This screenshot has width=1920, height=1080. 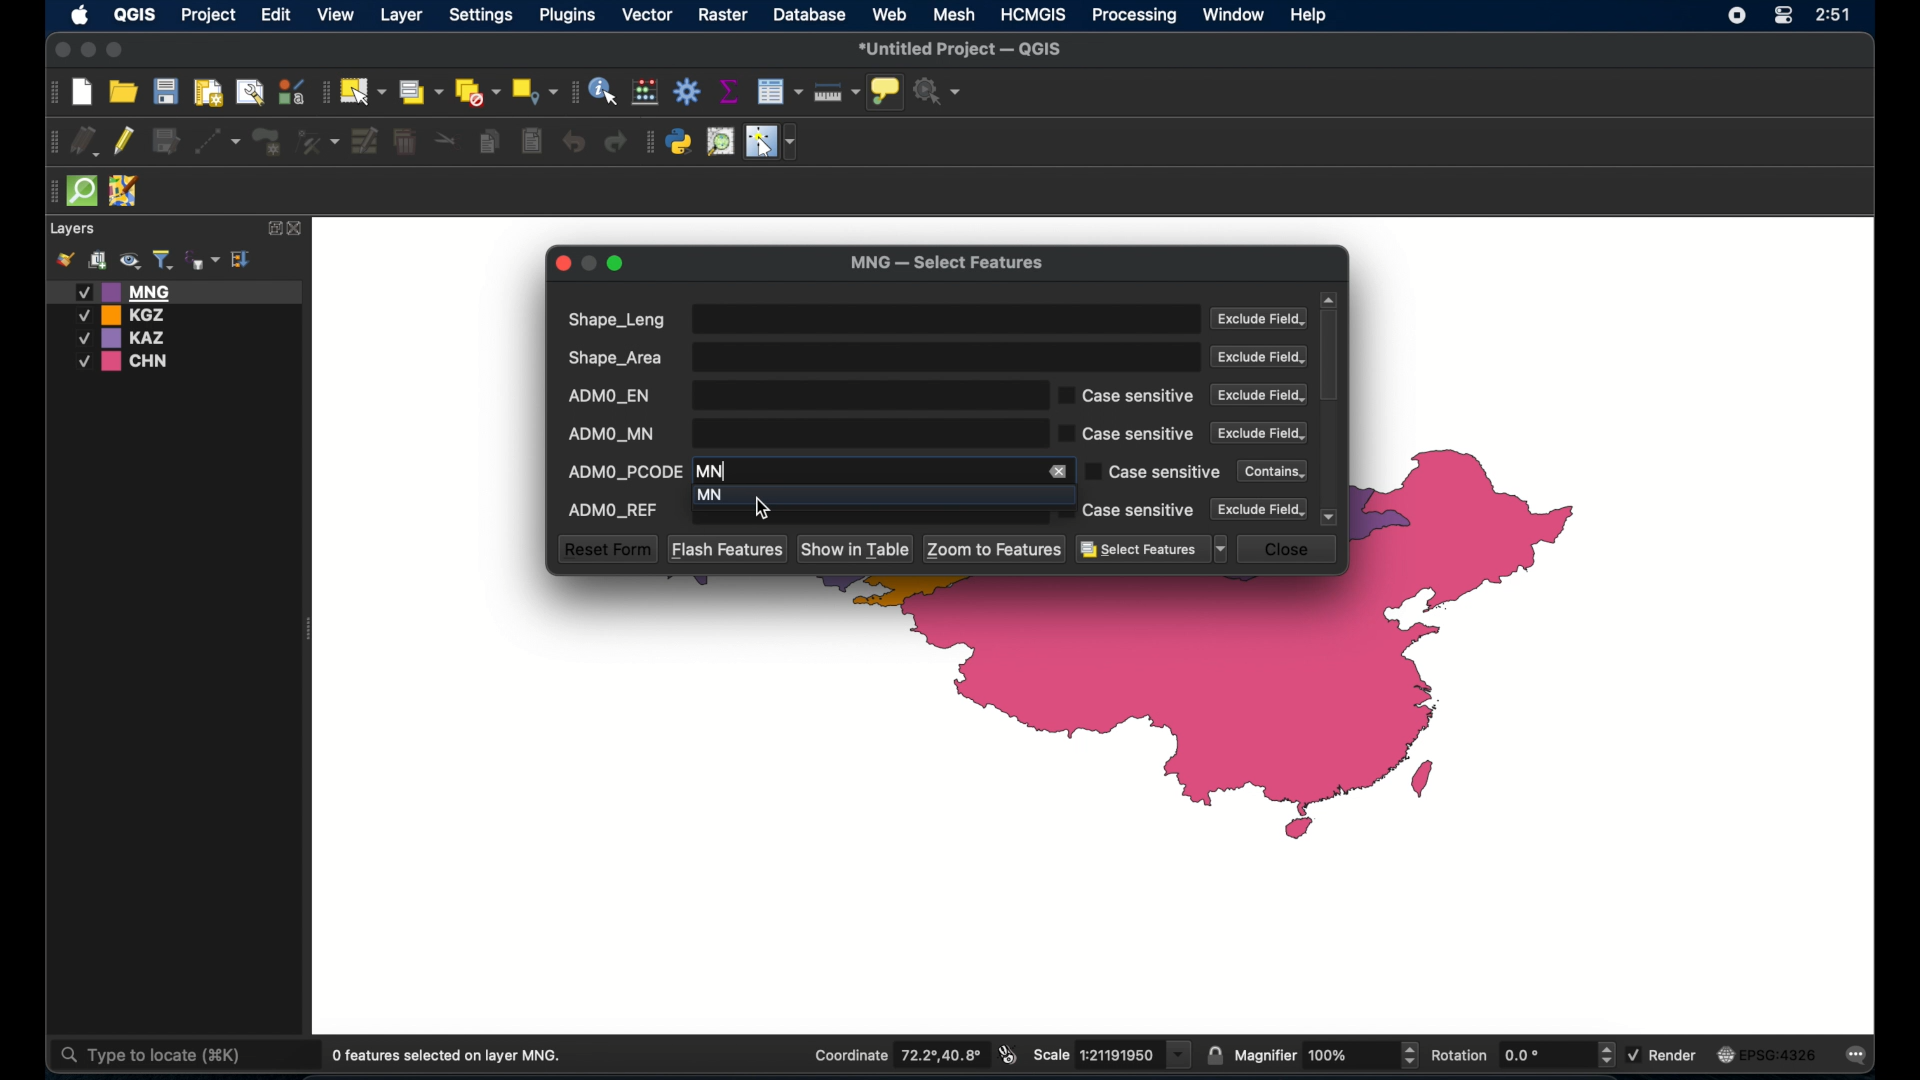 What do you see at coordinates (1832, 16) in the screenshot?
I see `2:51` at bounding box center [1832, 16].